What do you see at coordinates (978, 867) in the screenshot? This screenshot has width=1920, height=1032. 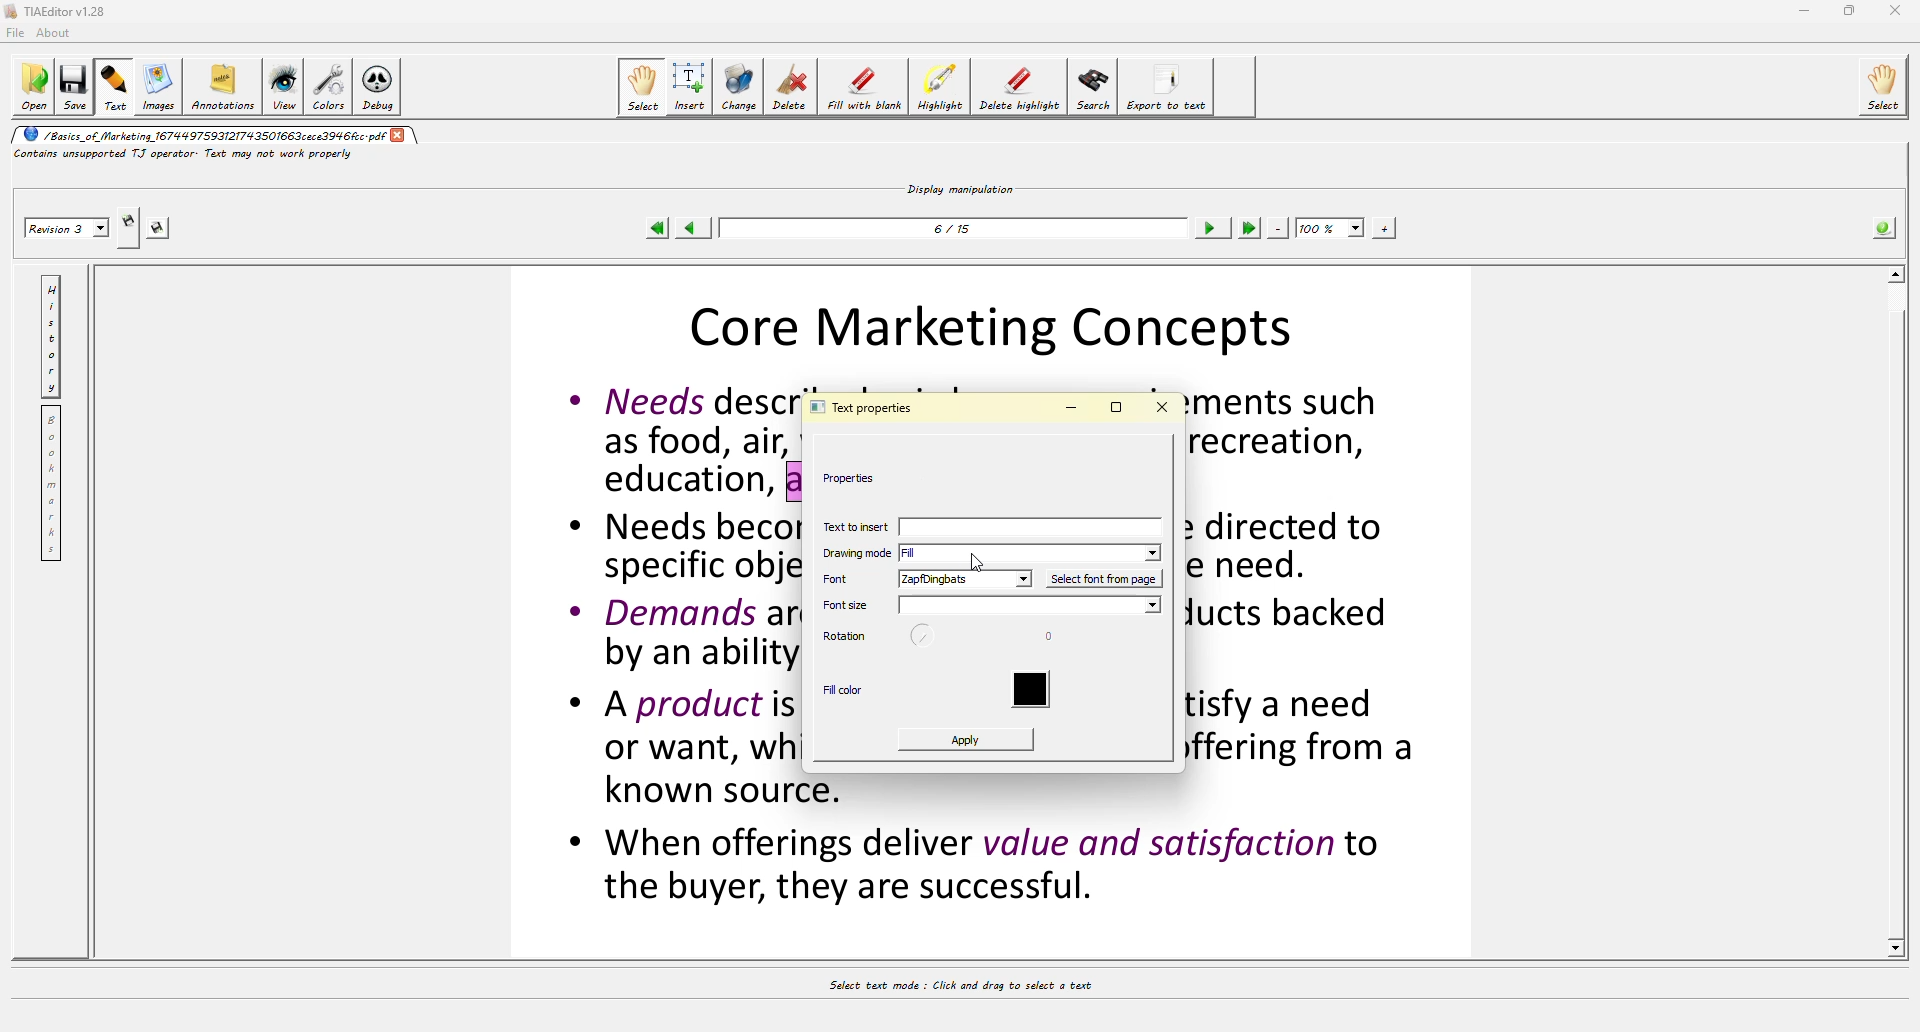 I see `* When offerings aeliver value and satisfaction to
the buyer, they are successful.` at bounding box center [978, 867].